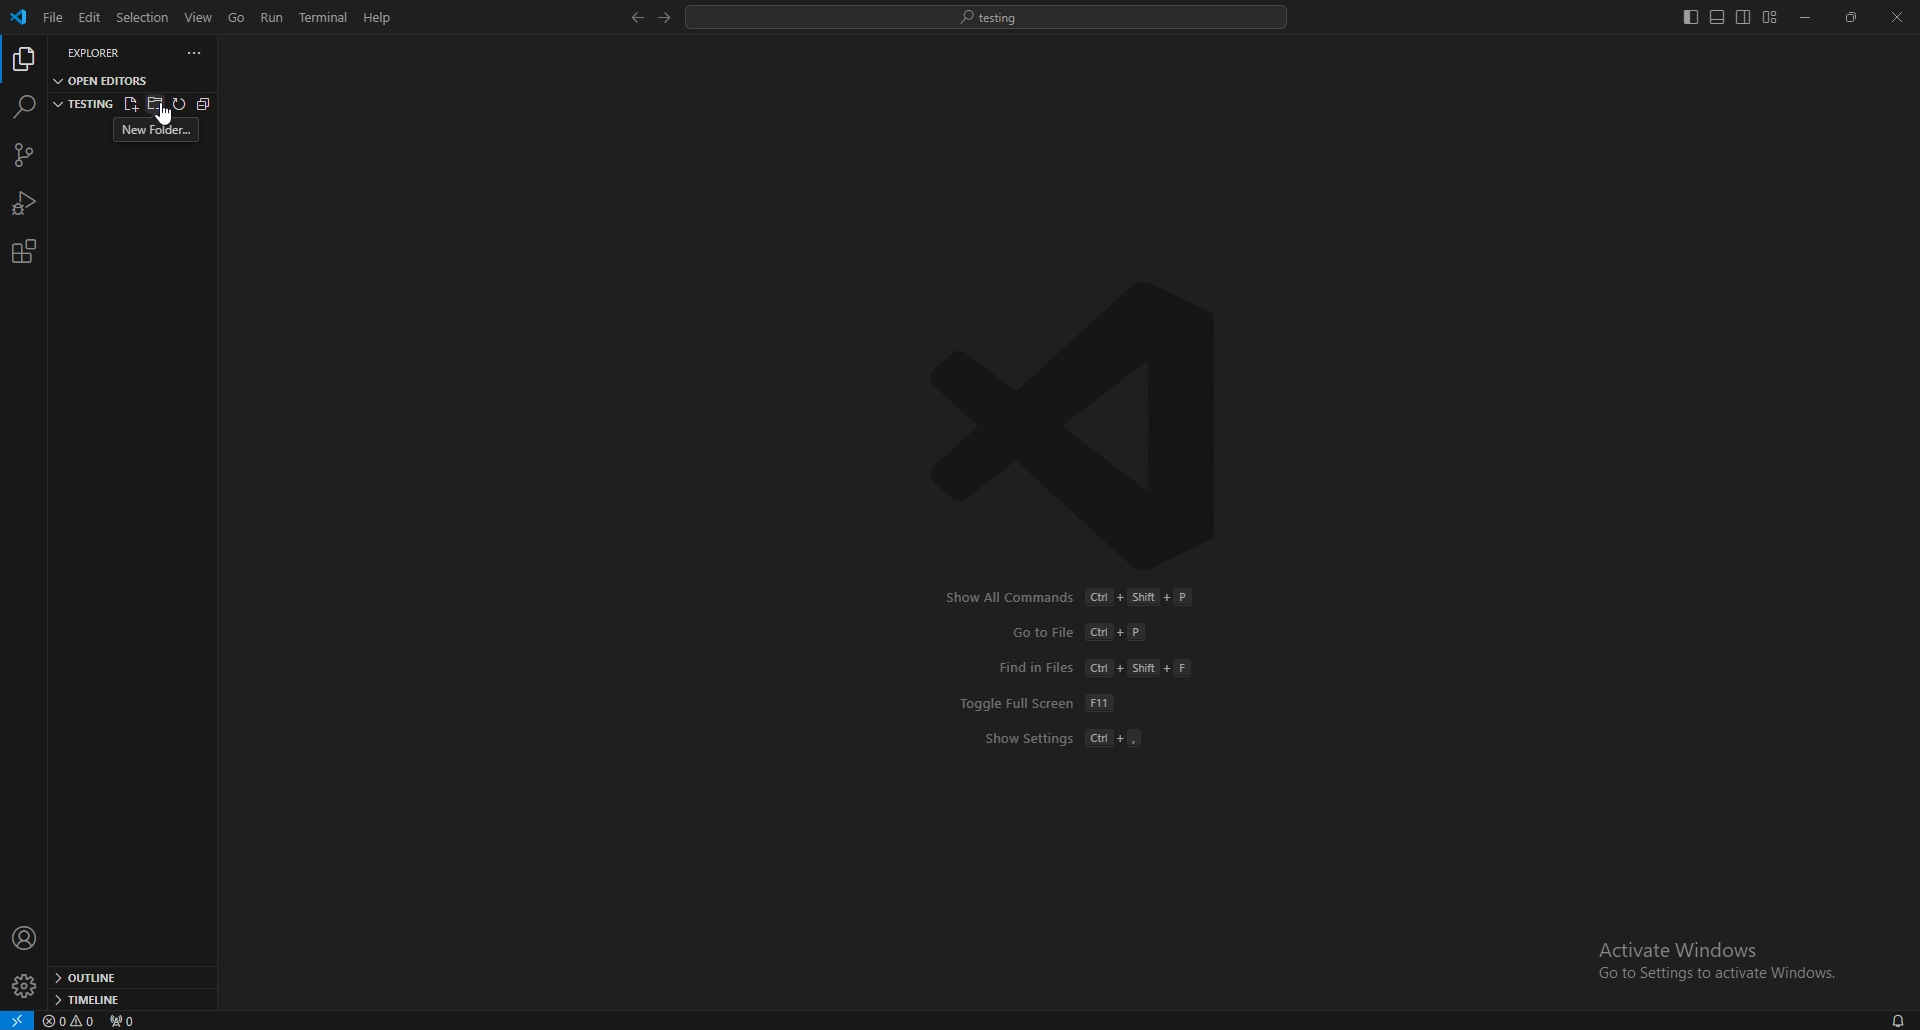 Image resolution: width=1920 pixels, height=1030 pixels. What do you see at coordinates (104, 79) in the screenshot?
I see `open editors` at bounding box center [104, 79].